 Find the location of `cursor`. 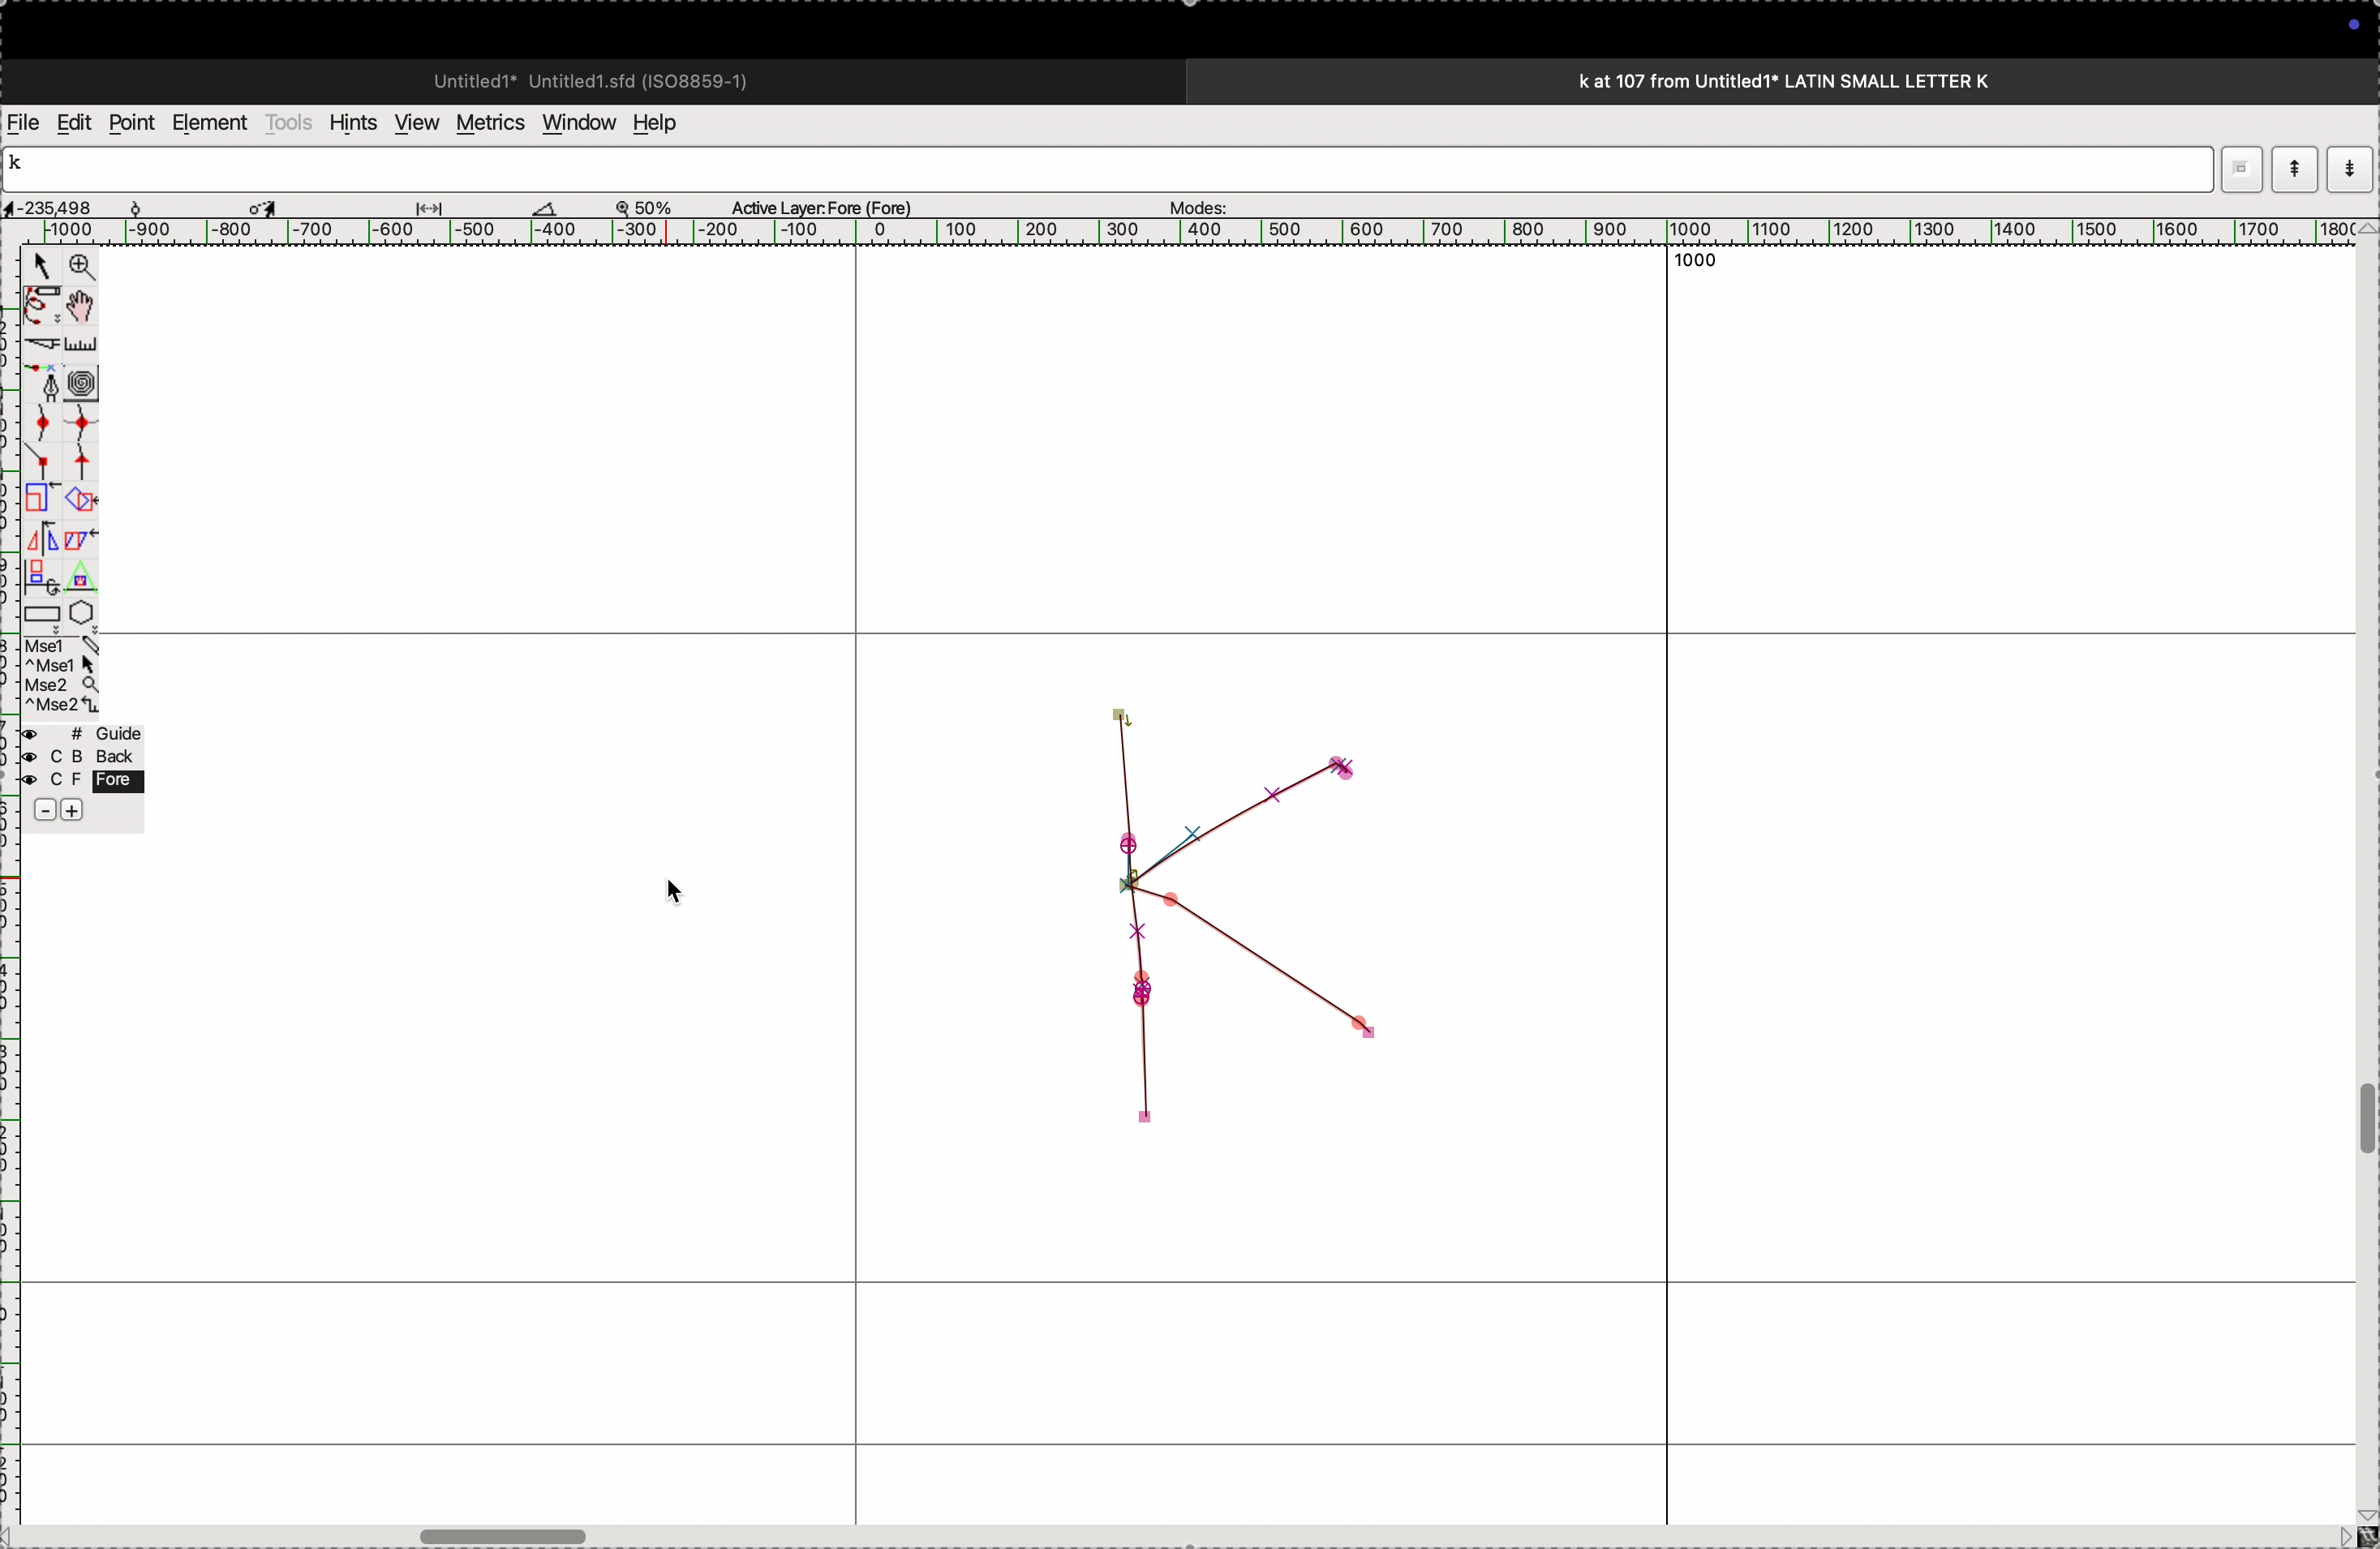

cursor is located at coordinates (41, 269).